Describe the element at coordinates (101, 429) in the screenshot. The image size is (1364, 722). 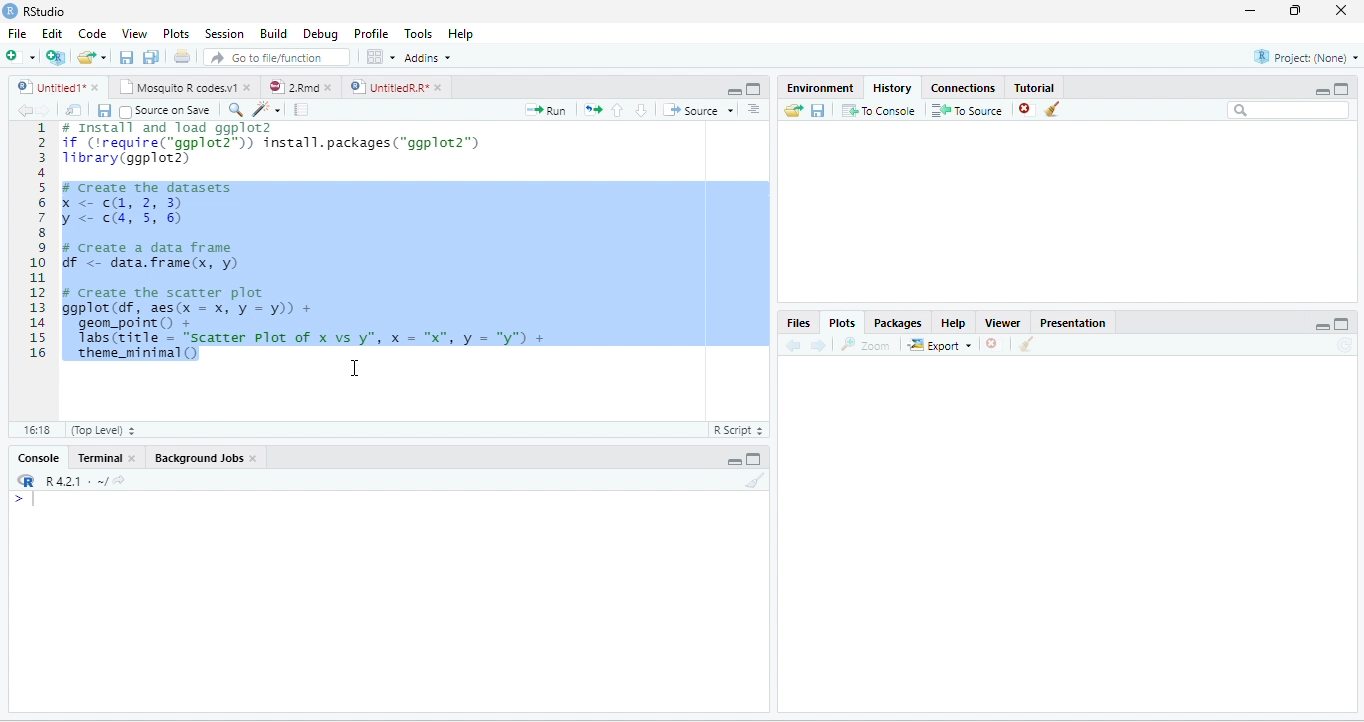
I see `(Top Level)` at that location.